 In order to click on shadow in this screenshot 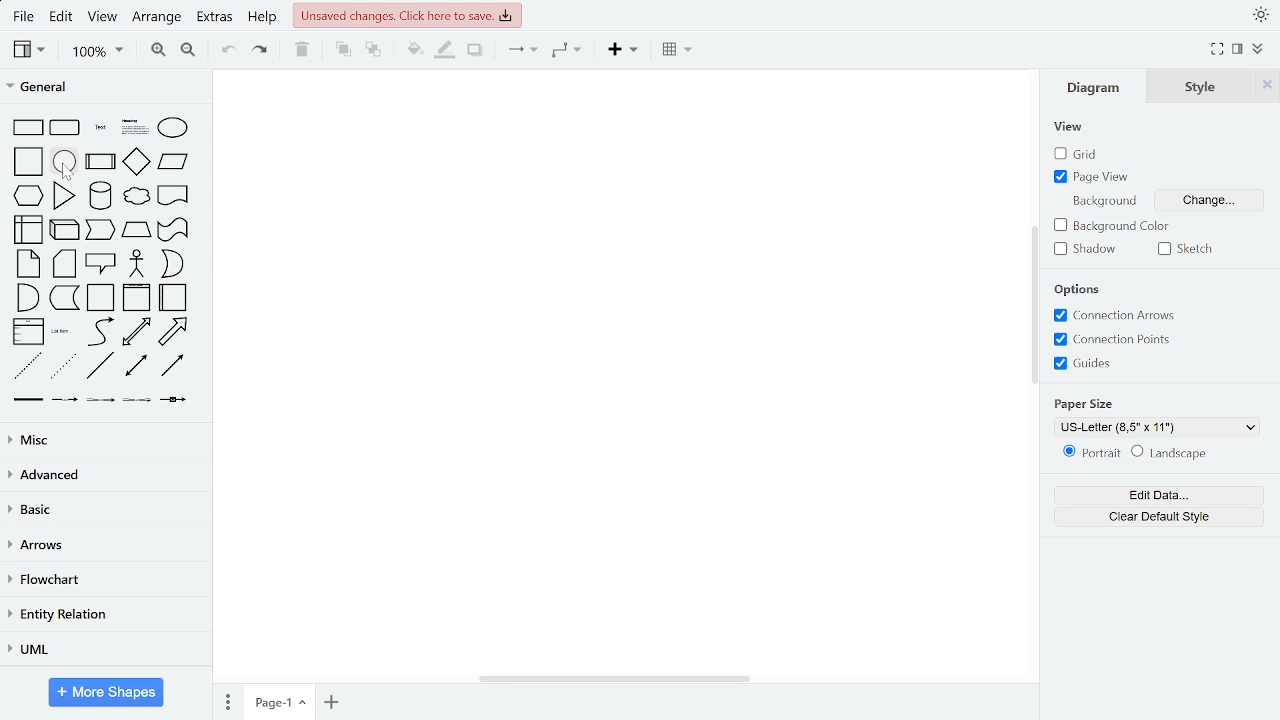, I will do `click(477, 51)`.